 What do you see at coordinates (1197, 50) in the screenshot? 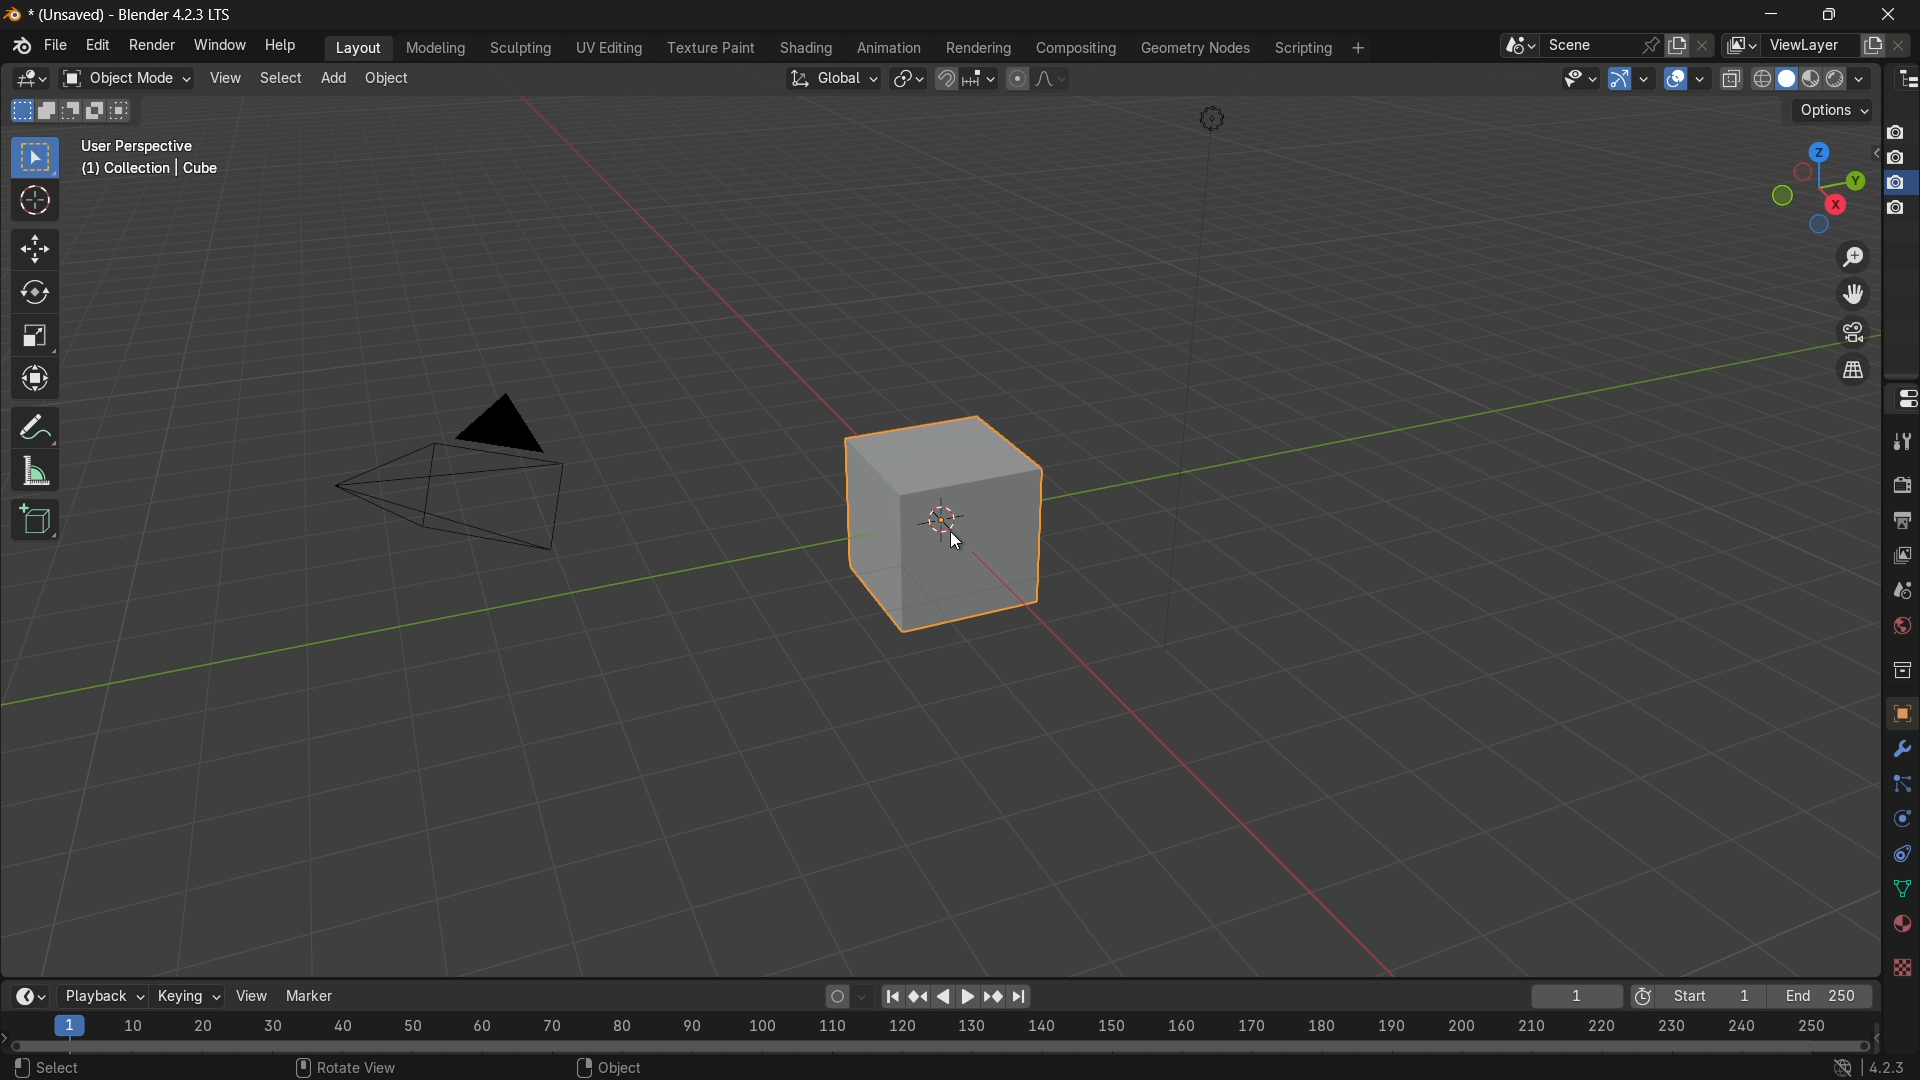
I see `geometry nodes menu` at bounding box center [1197, 50].